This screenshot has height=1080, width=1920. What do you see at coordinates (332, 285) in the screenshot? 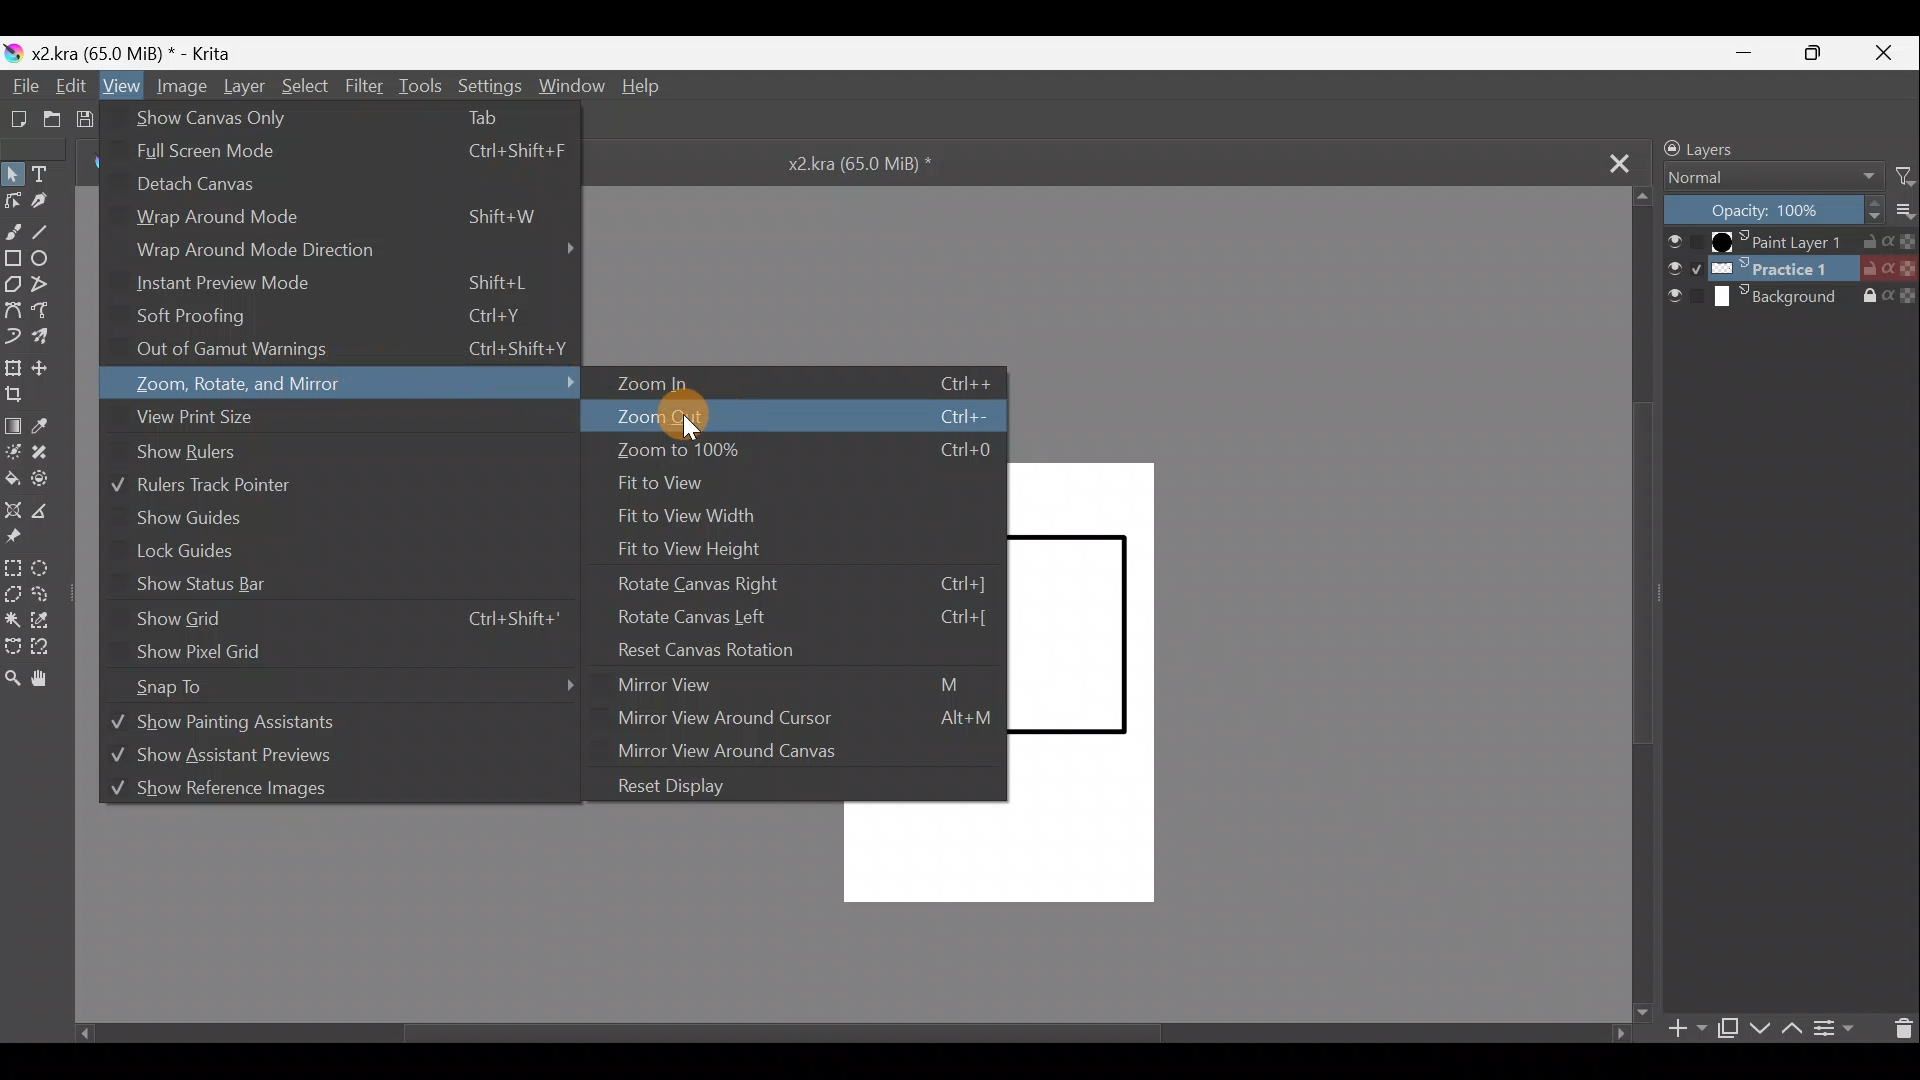
I see `Instant preview mode` at bounding box center [332, 285].